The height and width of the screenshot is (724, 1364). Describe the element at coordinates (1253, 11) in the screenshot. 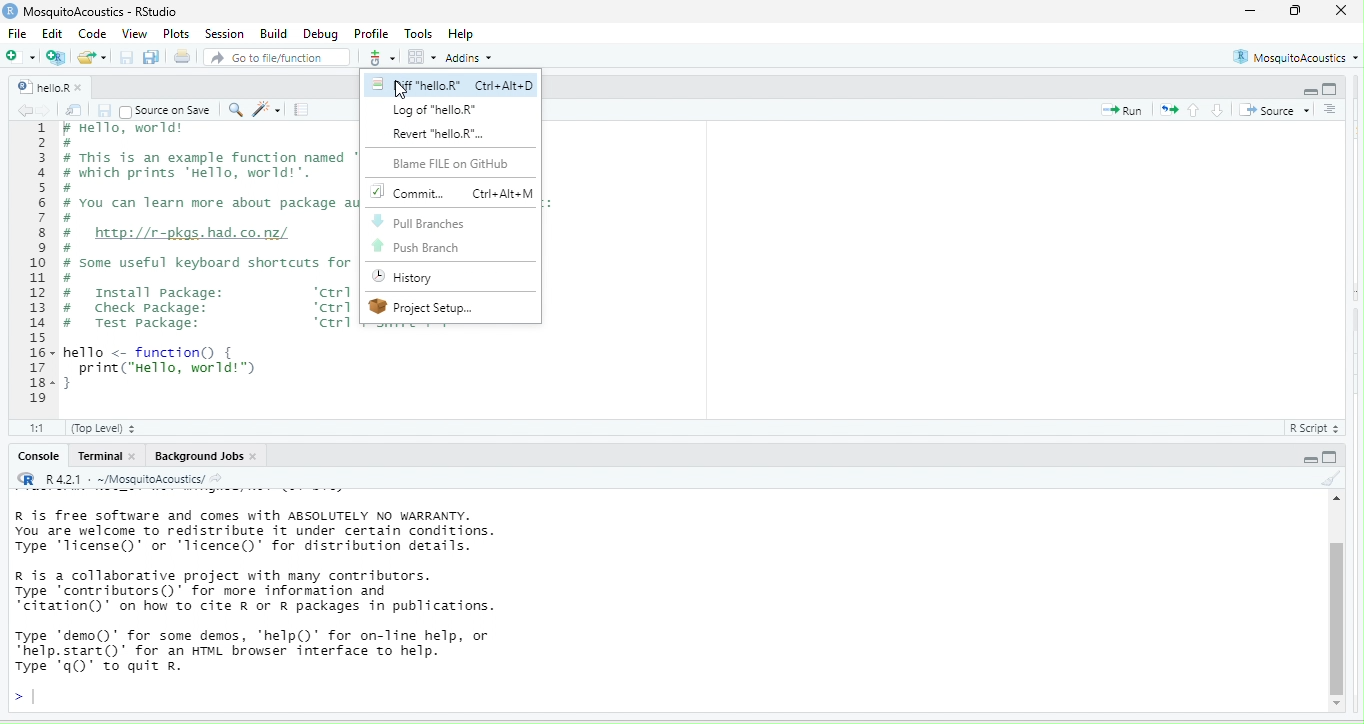

I see `minimize` at that location.